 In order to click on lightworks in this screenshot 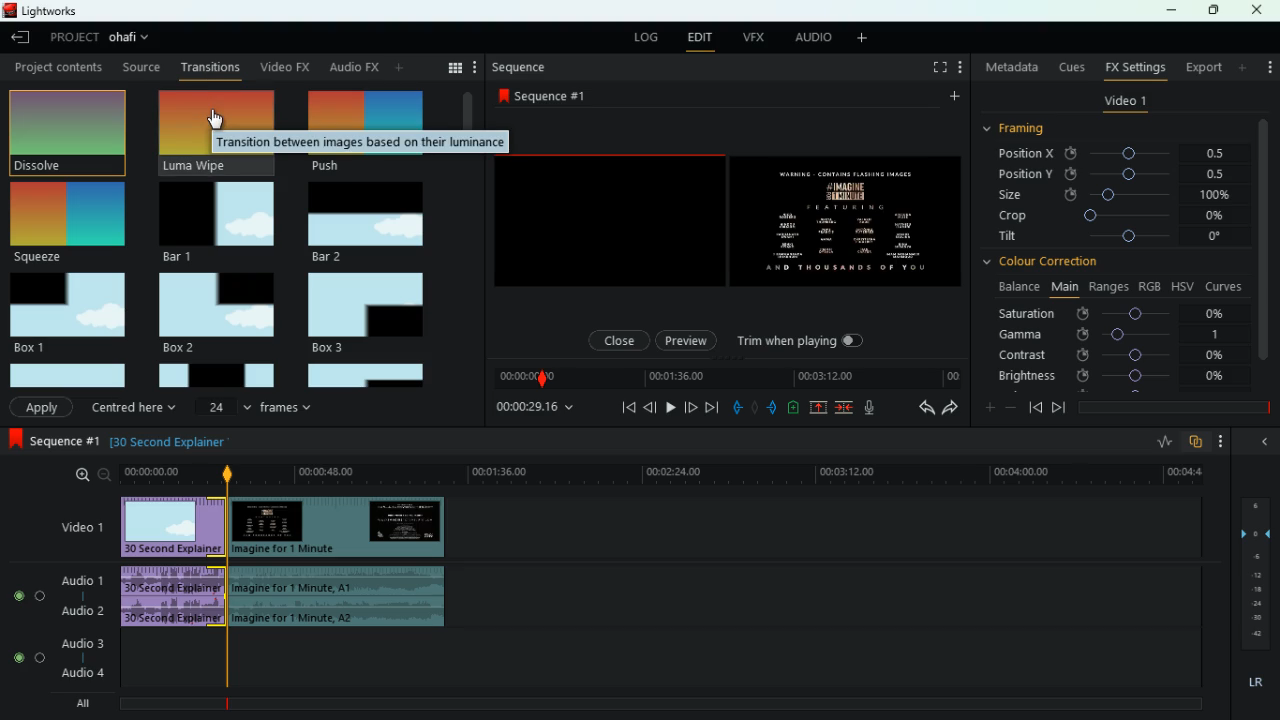, I will do `click(42, 10)`.